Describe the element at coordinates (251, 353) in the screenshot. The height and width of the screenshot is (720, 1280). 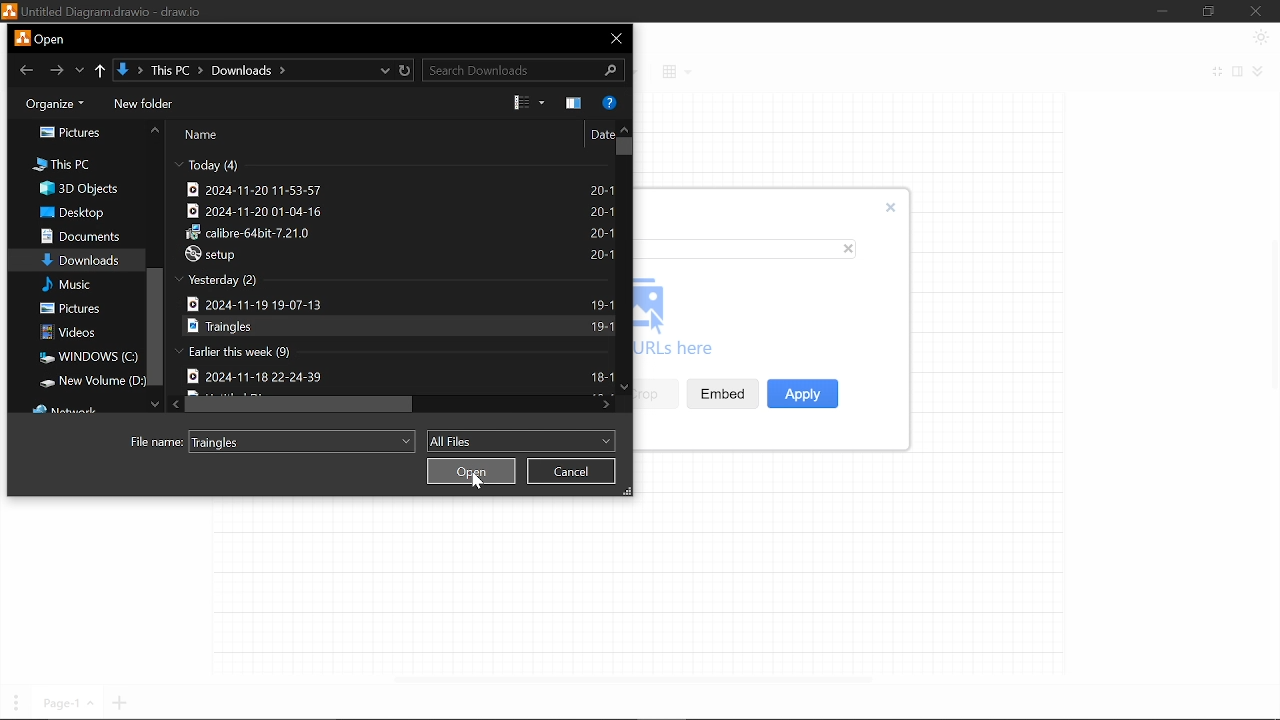
I see `Earlier this week (9)` at that location.